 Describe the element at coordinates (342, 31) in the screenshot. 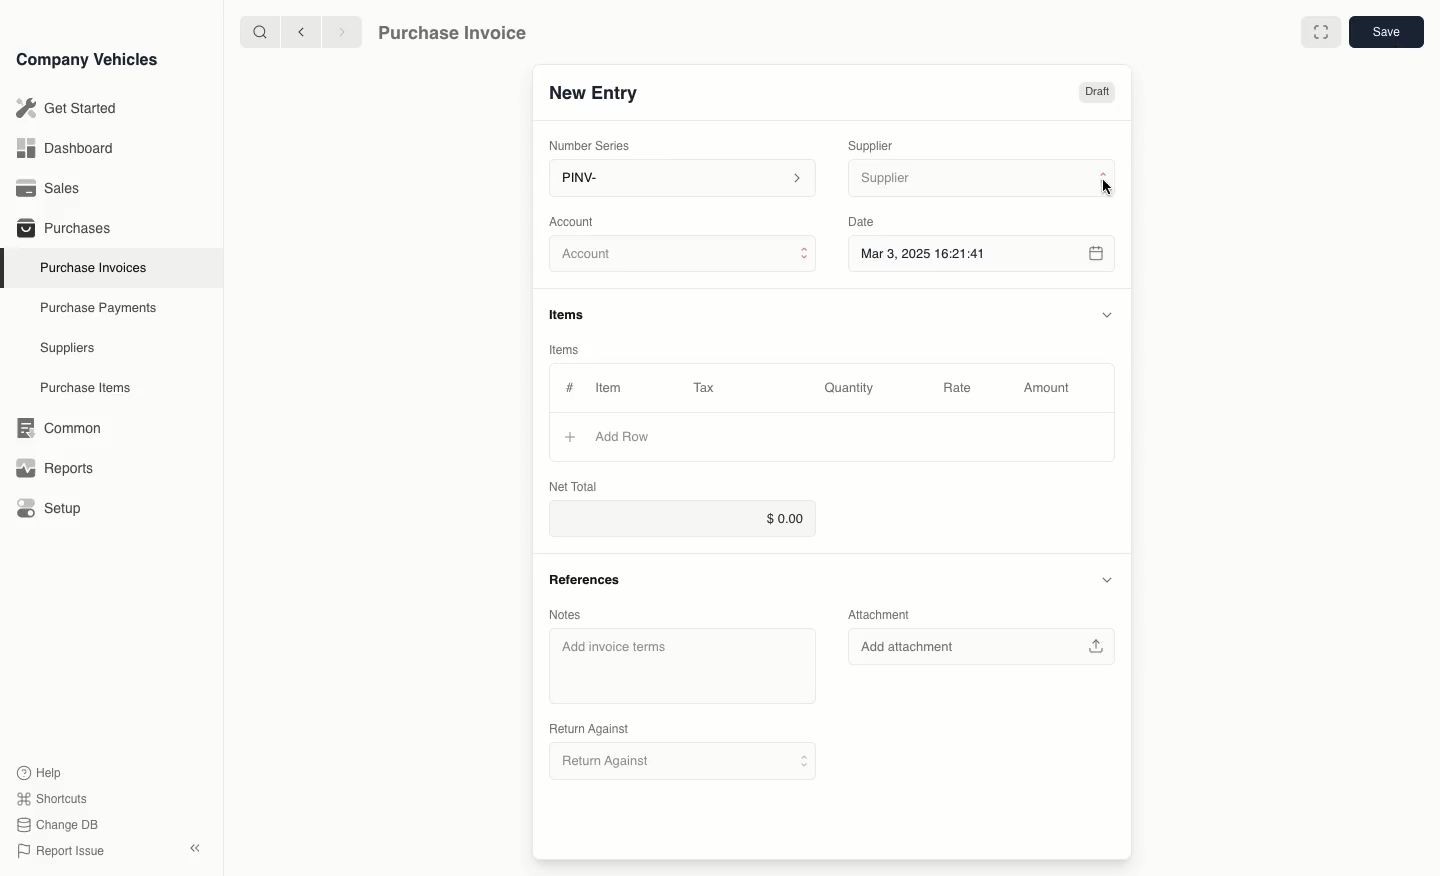

I see `next` at that location.